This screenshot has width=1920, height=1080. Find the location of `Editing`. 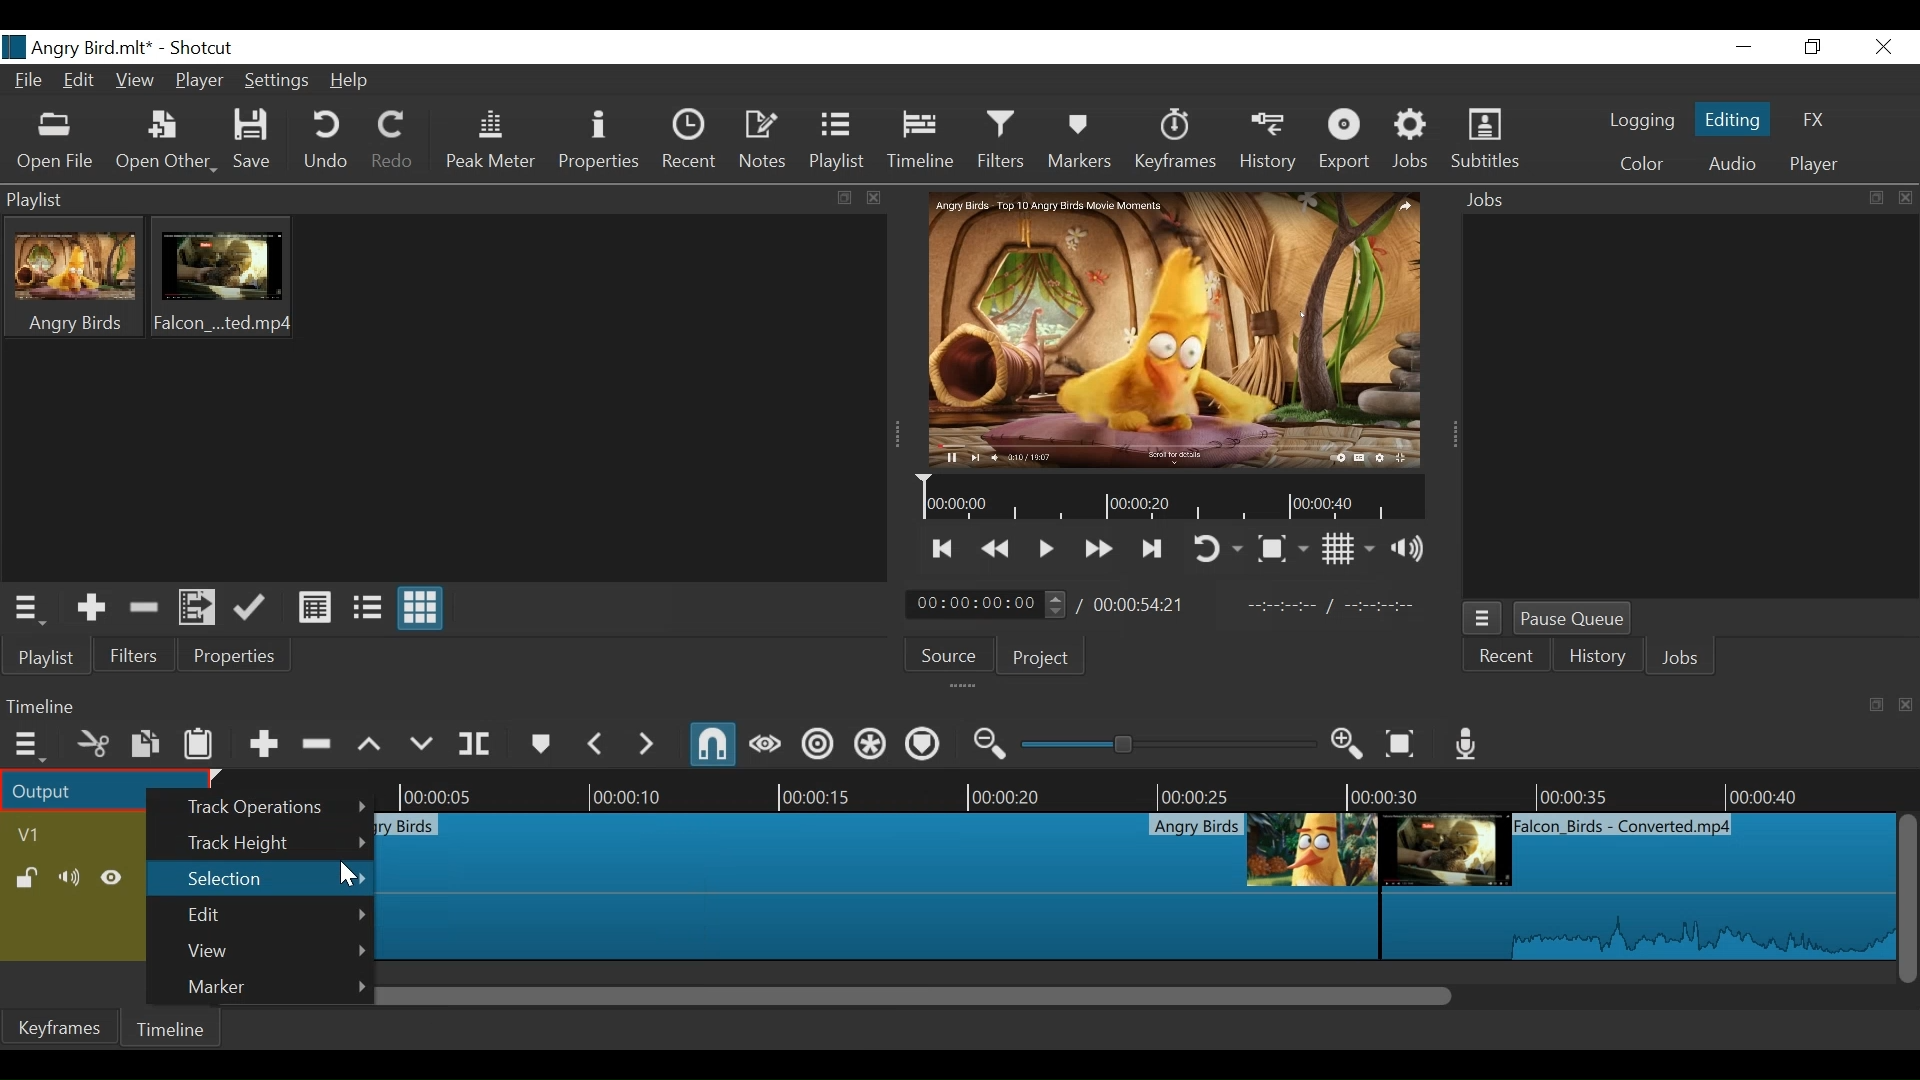

Editing is located at coordinates (1733, 119).